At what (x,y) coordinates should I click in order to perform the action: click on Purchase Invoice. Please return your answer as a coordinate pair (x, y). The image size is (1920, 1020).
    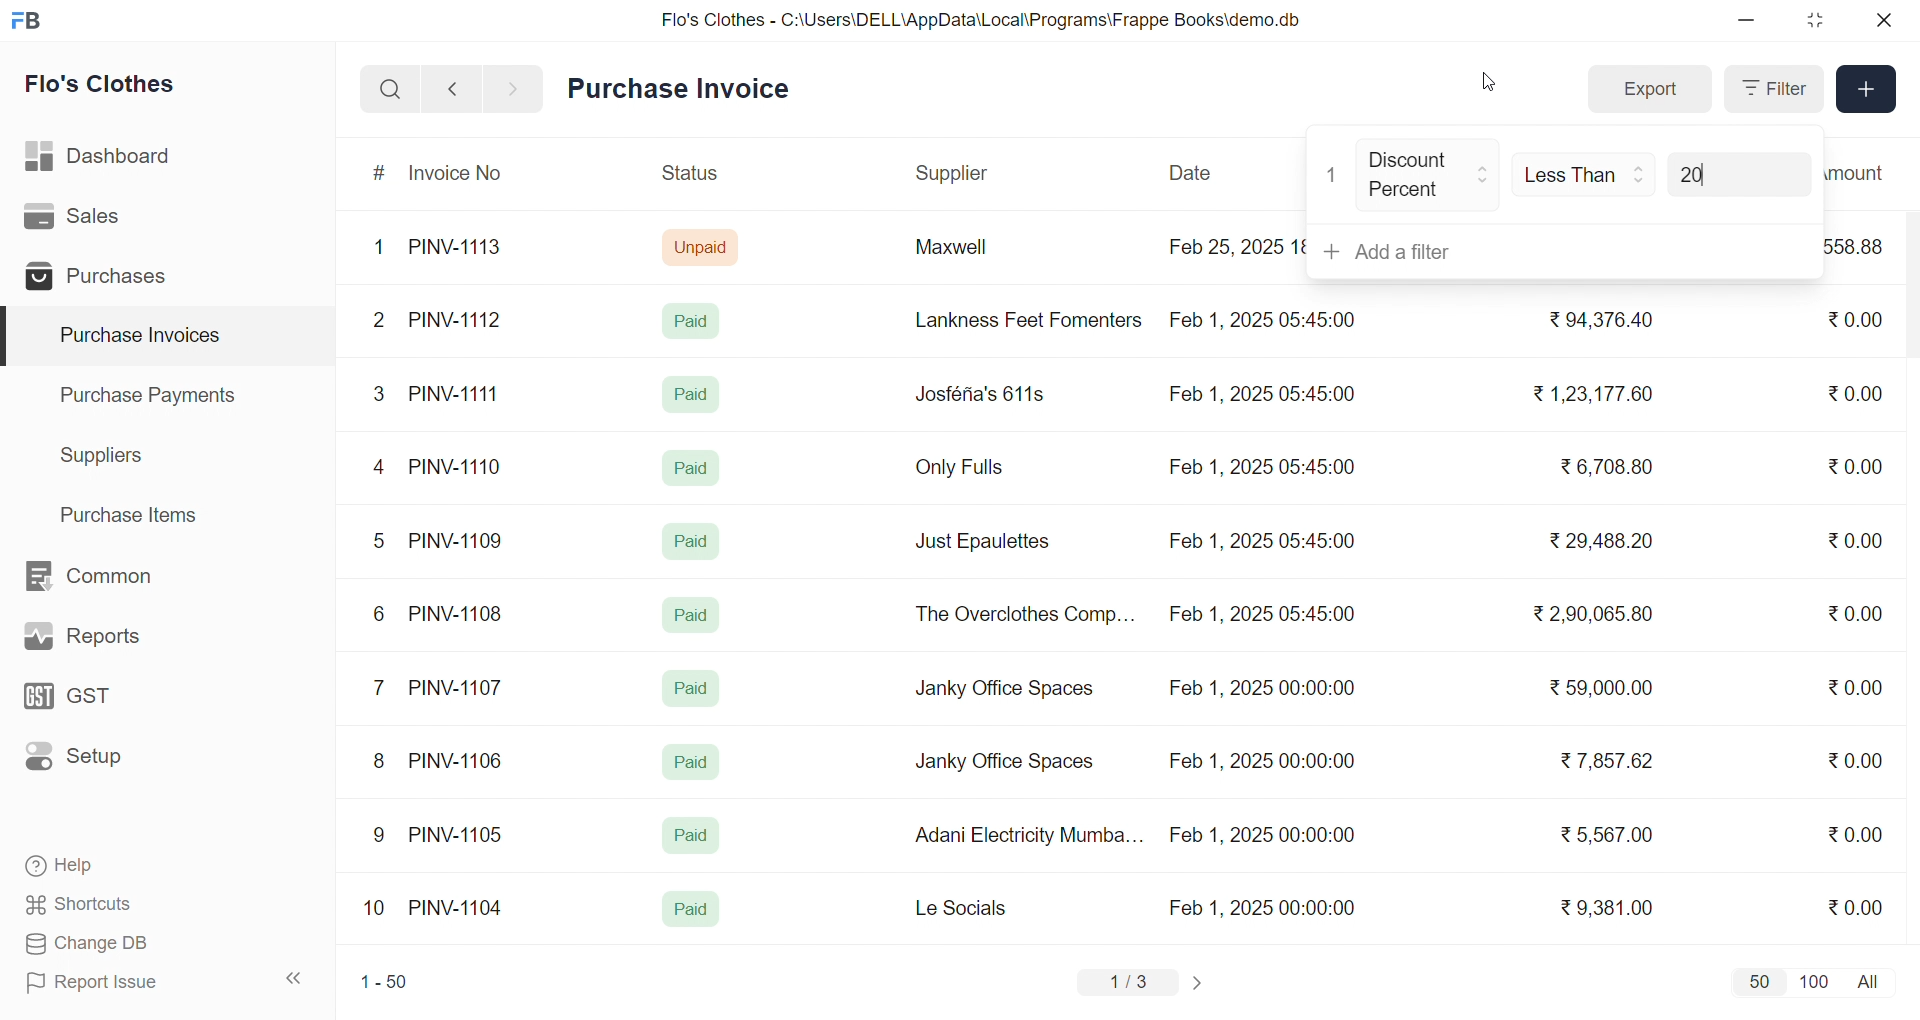
    Looking at the image, I should click on (685, 89).